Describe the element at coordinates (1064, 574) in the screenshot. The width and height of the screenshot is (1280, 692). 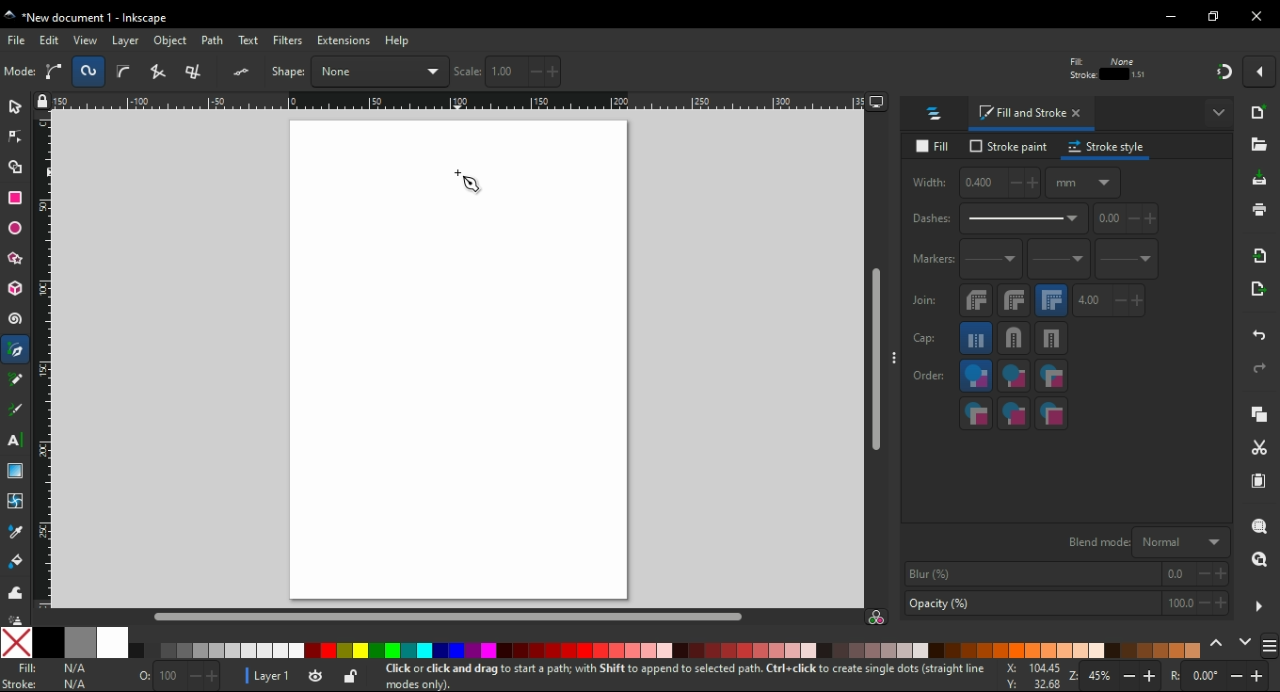
I see `blur` at that location.